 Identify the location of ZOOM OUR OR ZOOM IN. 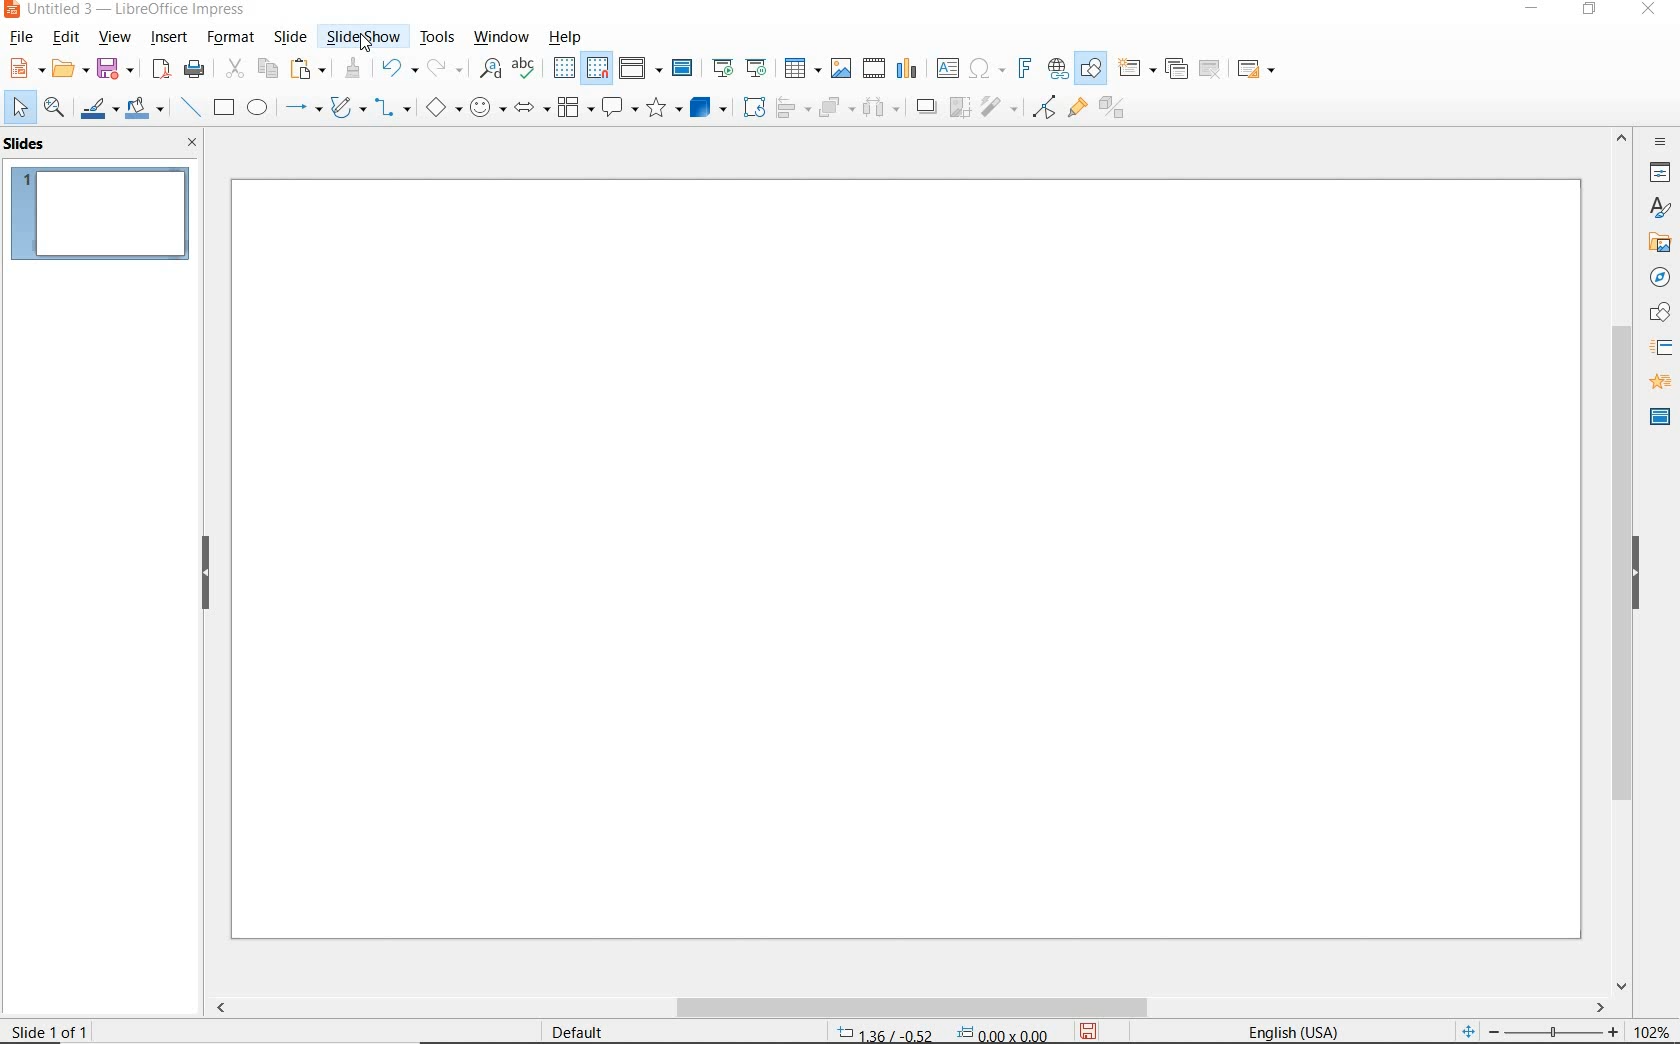
(1537, 1029).